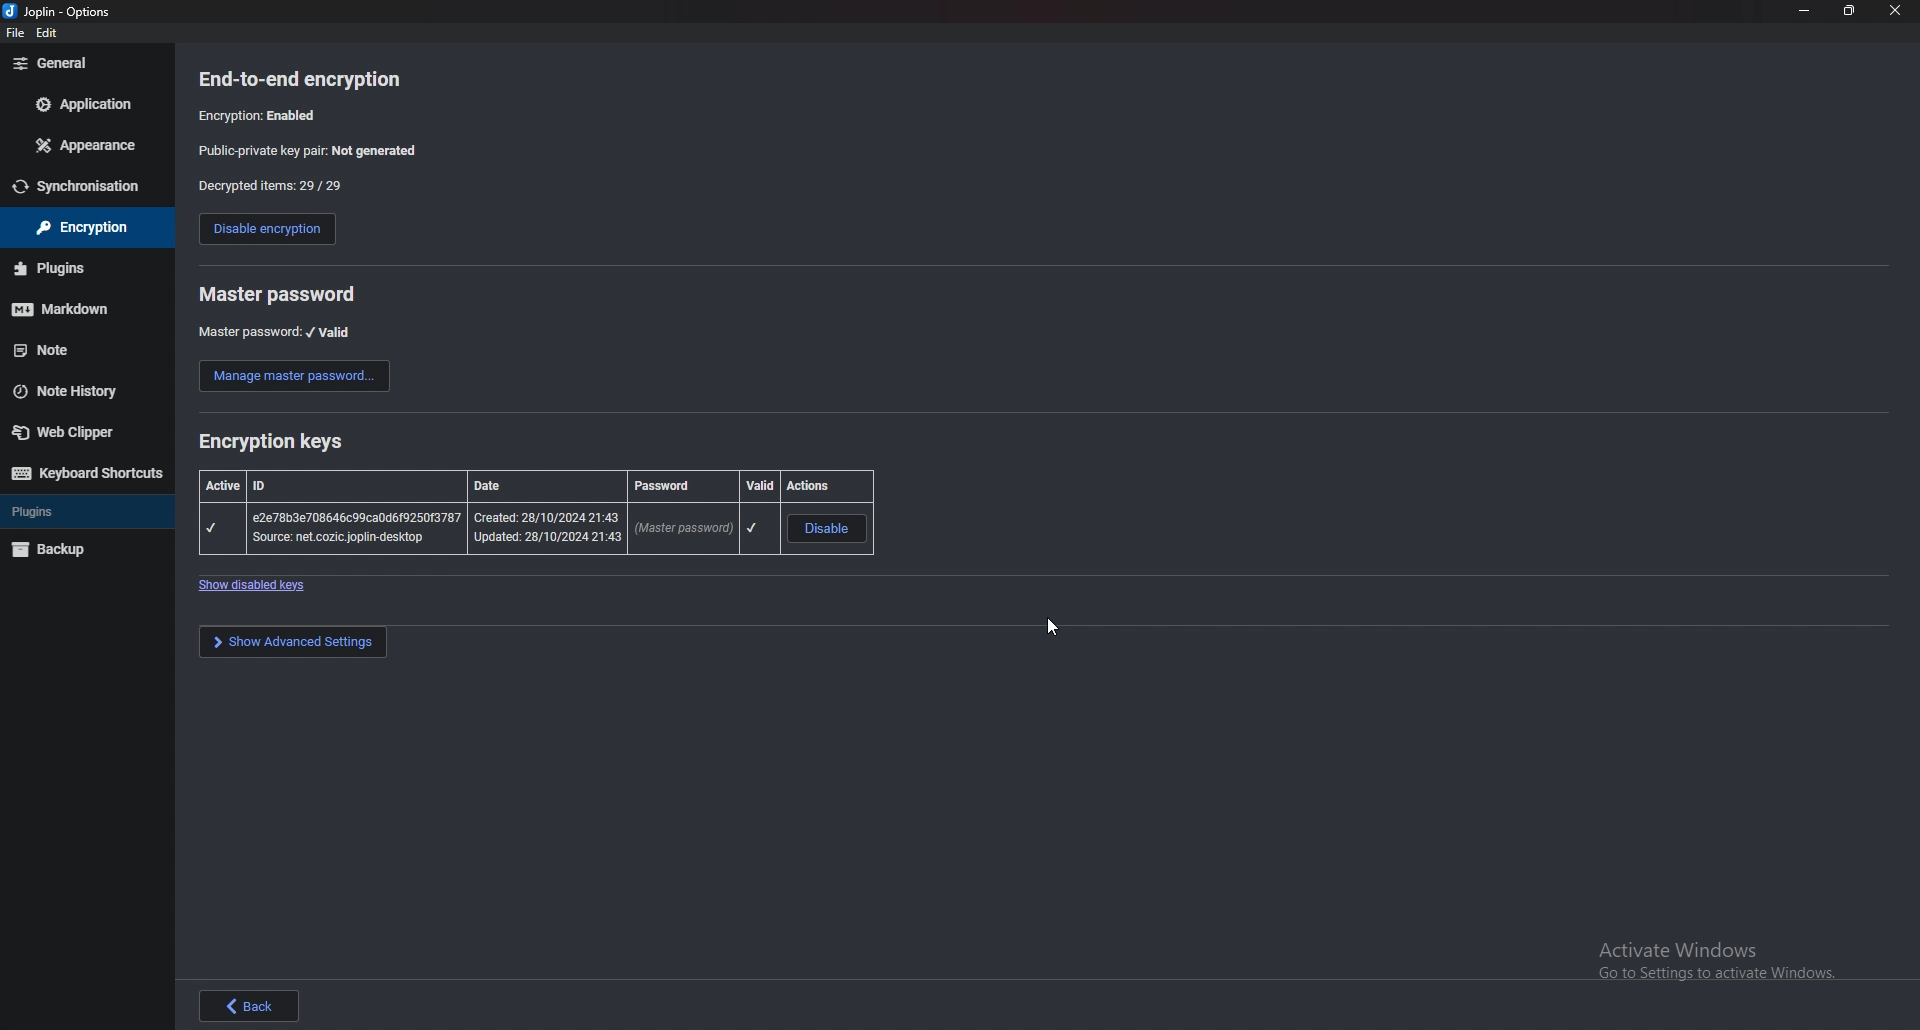 Image resolution: width=1920 pixels, height=1030 pixels. Describe the element at coordinates (74, 187) in the screenshot. I see `` at that location.